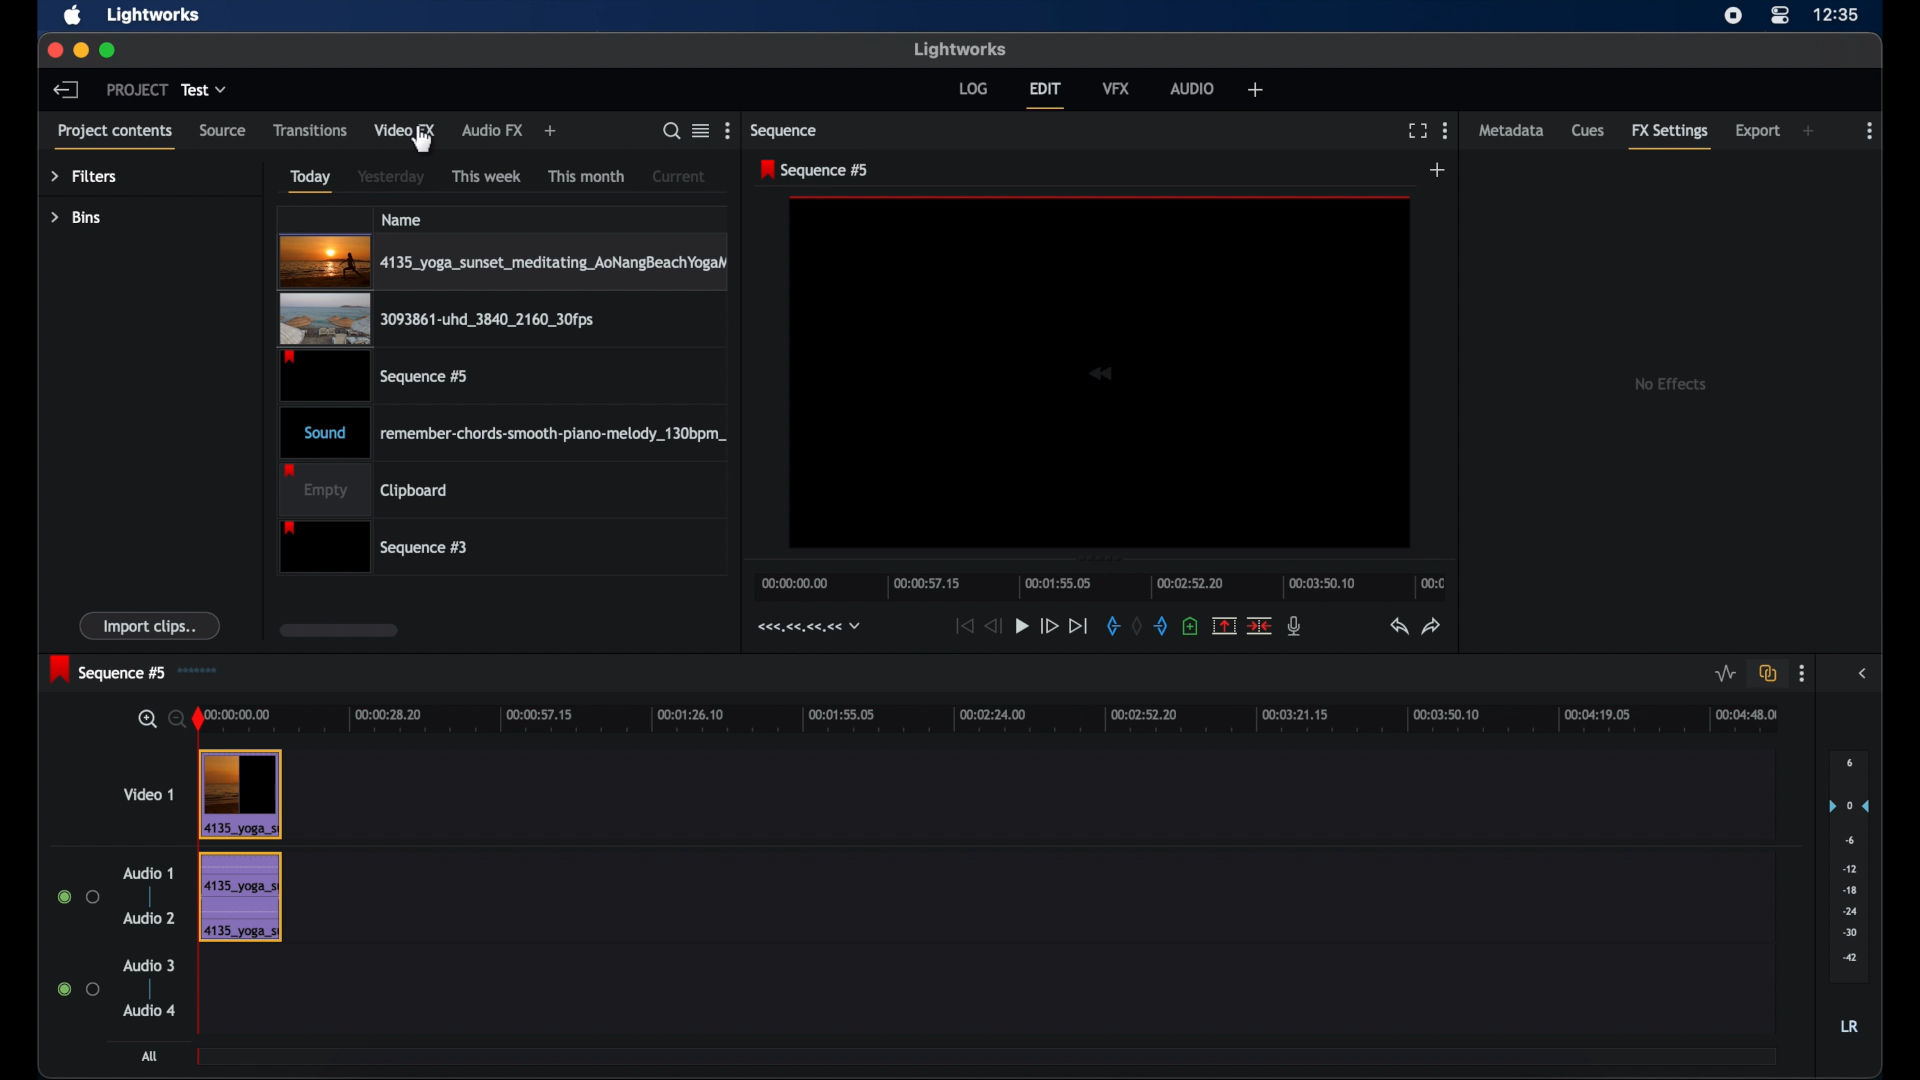 This screenshot has width=1920, height=1080. What do you see at coordinates (115, 136) in the screenshot?
I see `project contents` at bounding box center [115, 136].